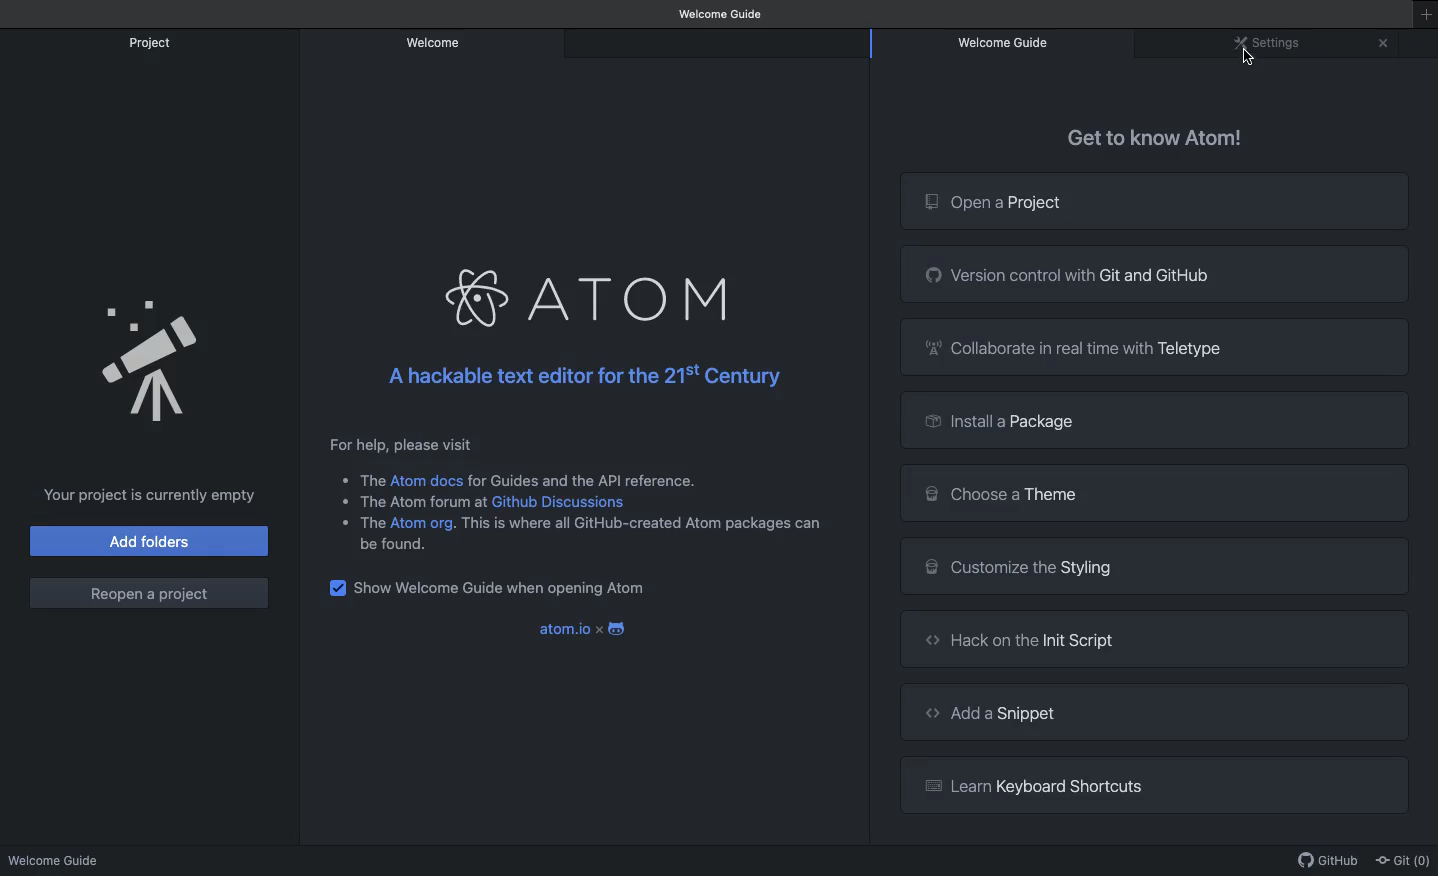 Image resolution: width=1438 pixels, height=876 pixels. What do you see at coordinates (427, 523) in the screenshot?
I see ` Atom org.` at bounding box center [427, 523].